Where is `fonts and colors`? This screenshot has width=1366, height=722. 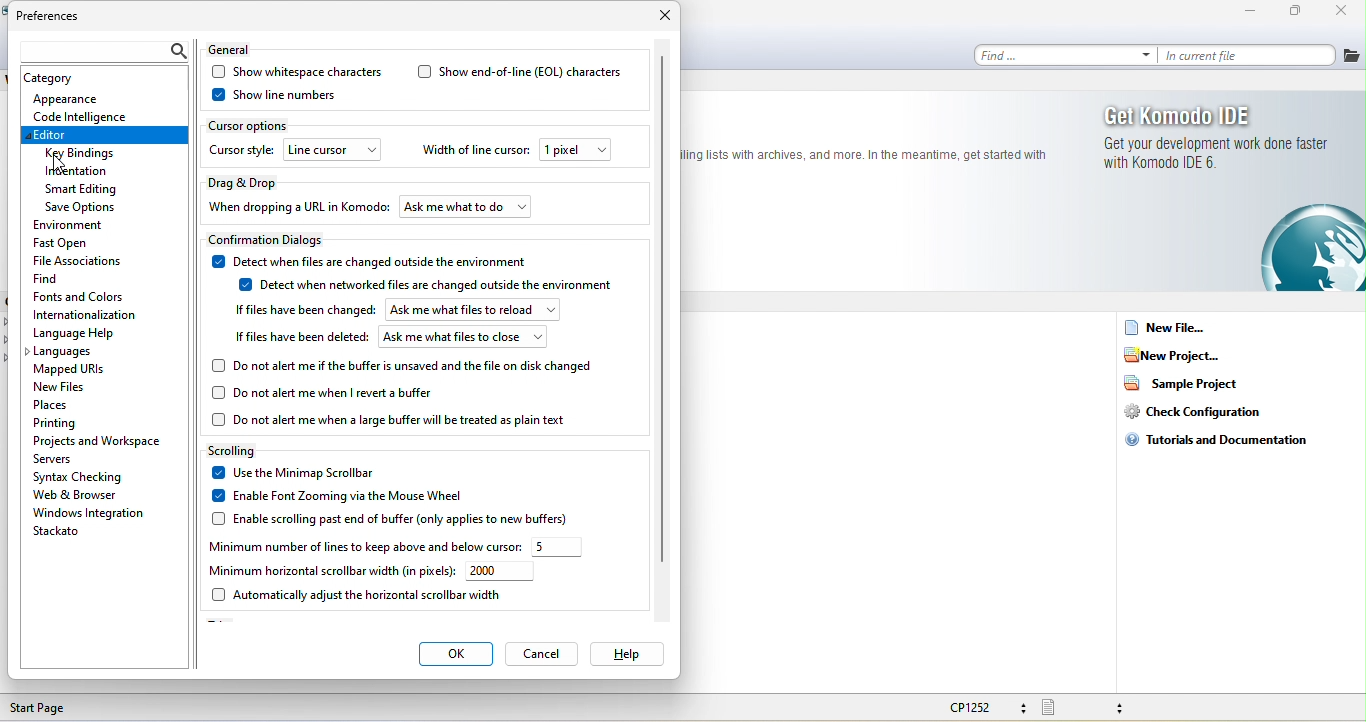 fonts and colors is located at coordinates (81, 294).